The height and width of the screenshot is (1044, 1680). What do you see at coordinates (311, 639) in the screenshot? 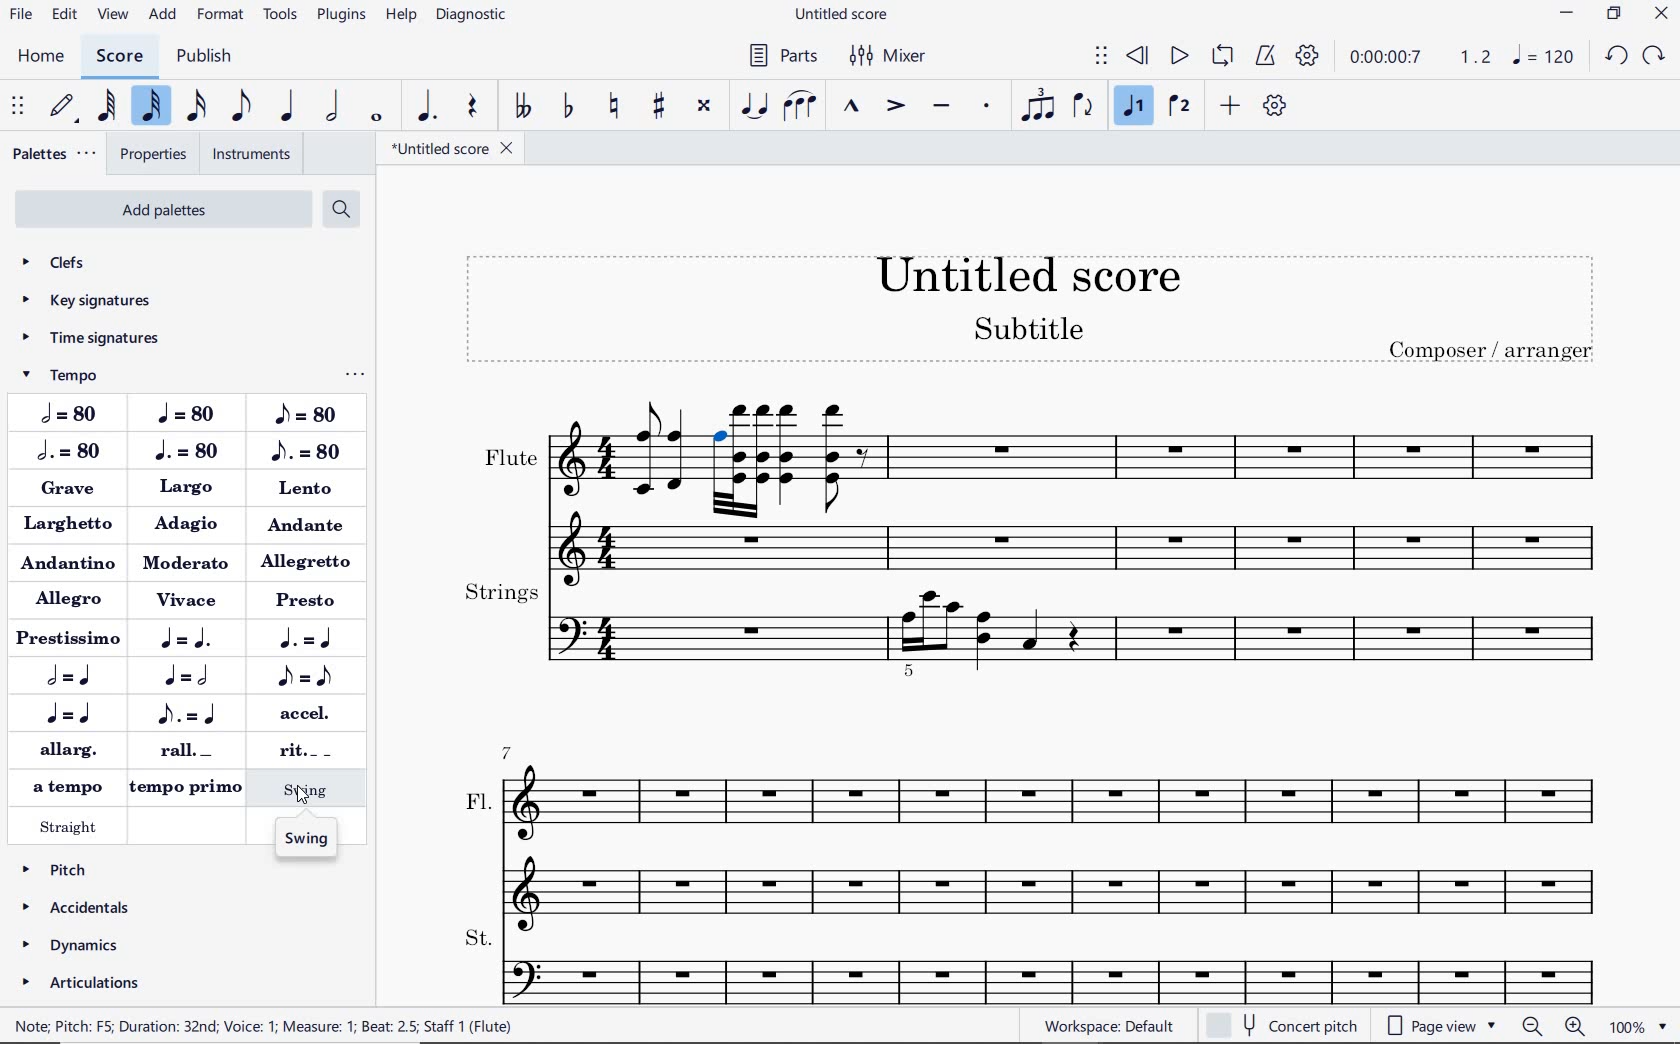
I see `METRIC MODULATION: DOTTED QUARTER NOTE` at bounding box center [311, 639].